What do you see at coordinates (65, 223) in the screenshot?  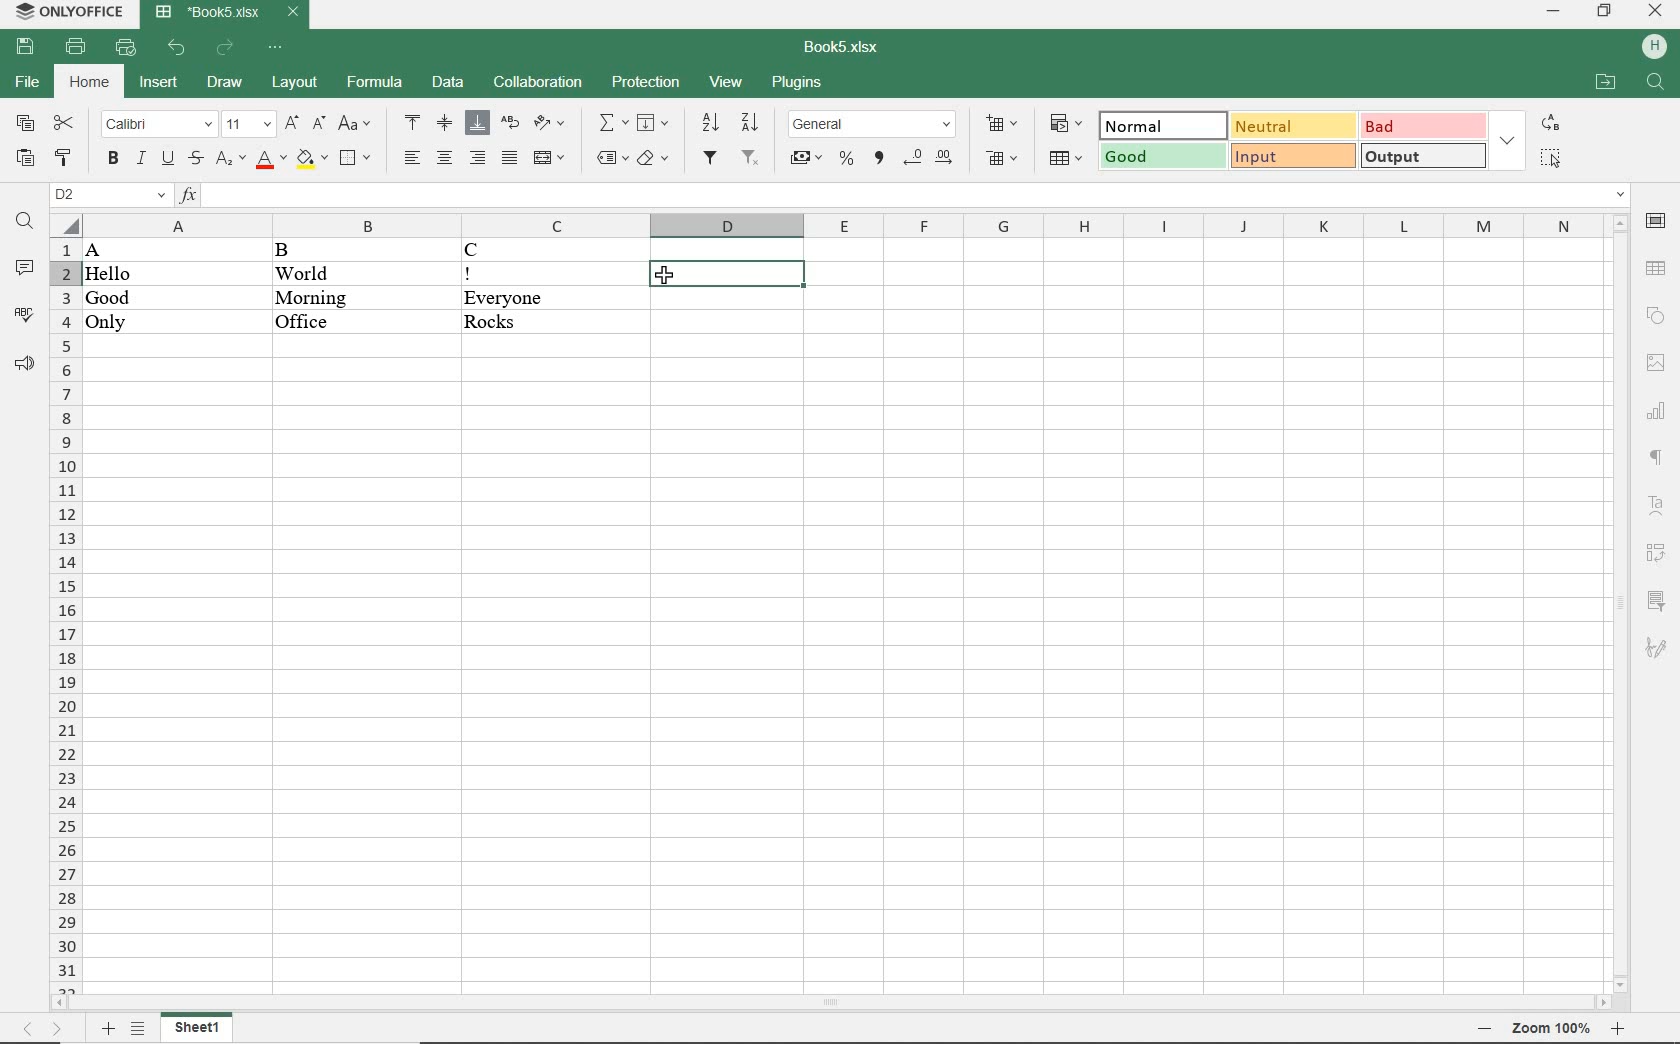 I see `select all cells ` at bounding box center [65, 223].